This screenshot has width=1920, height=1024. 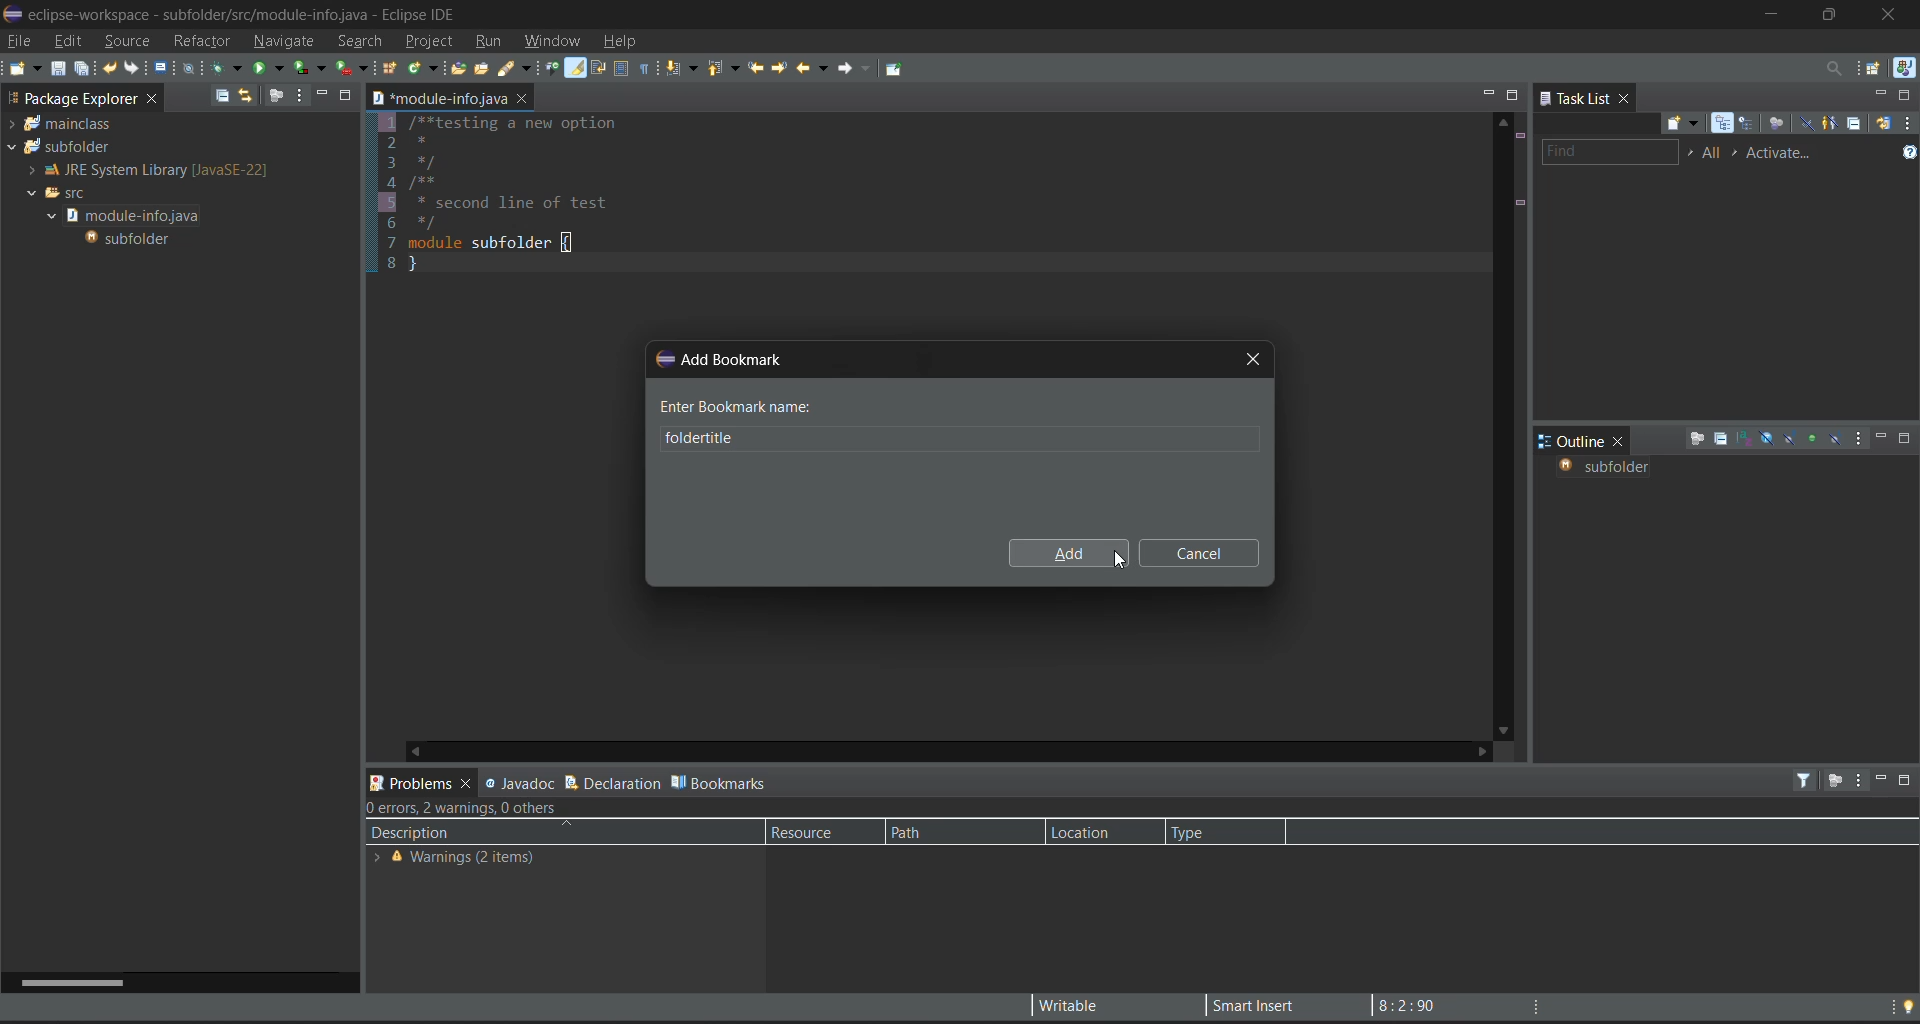 I want to click on path, so click(x=934, y=832).